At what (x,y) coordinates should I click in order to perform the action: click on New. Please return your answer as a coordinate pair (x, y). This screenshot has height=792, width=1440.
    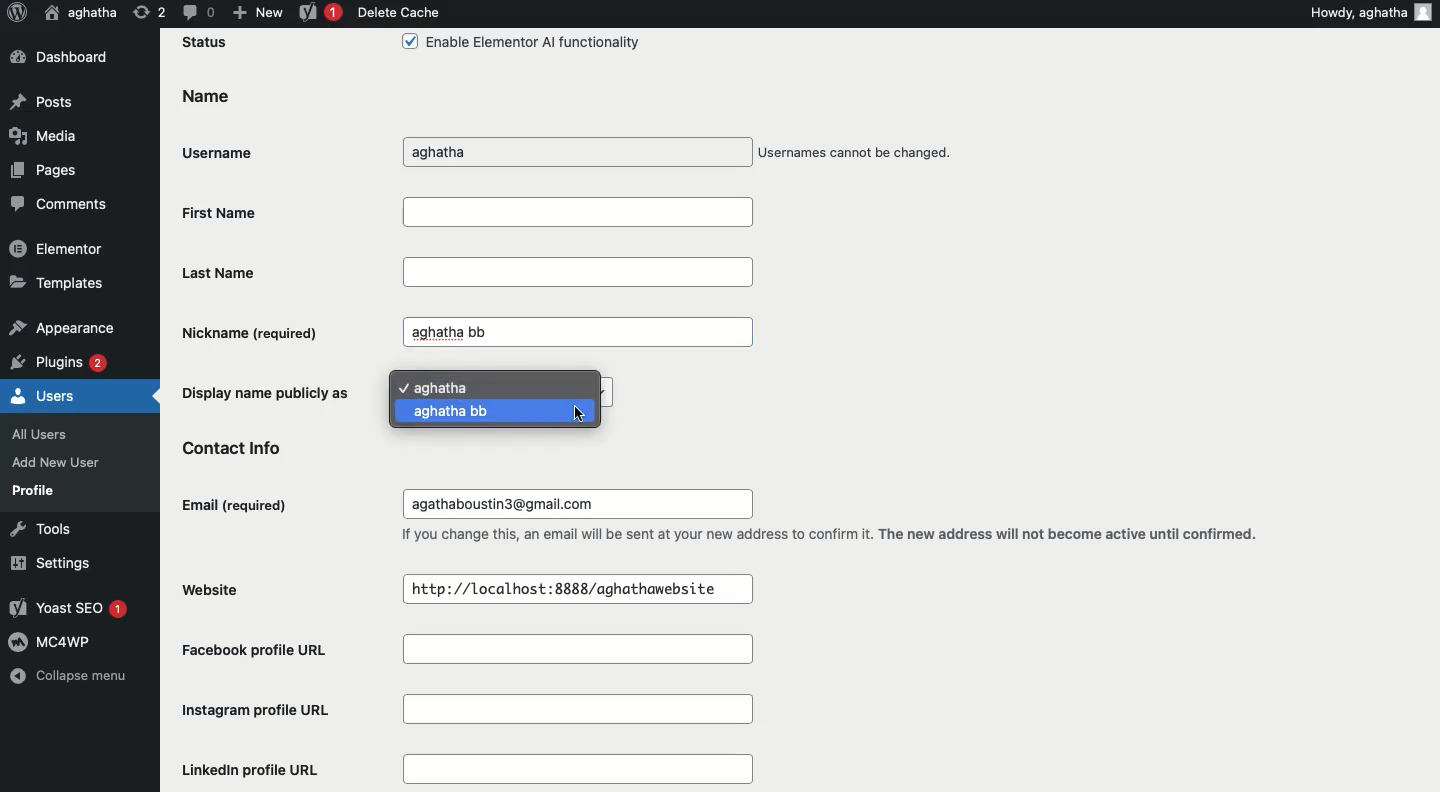
    Looking at the image, I should click on (257, 11).